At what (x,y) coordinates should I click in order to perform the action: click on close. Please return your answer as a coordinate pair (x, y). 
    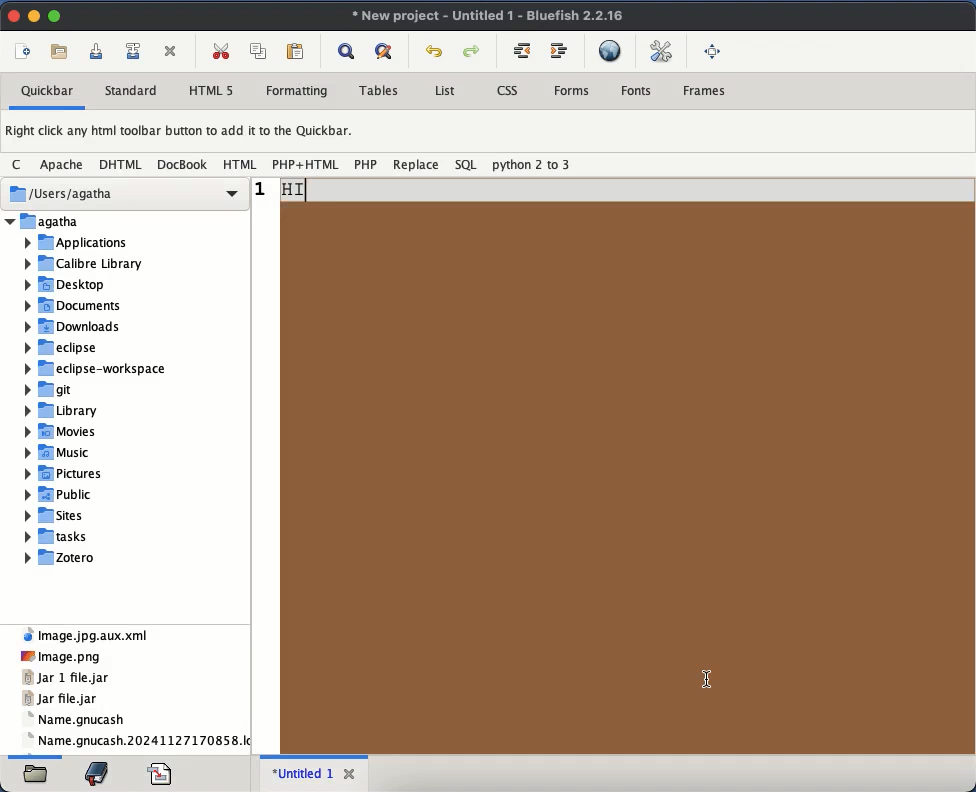
    Looking at the image, I should click on (349, 774).